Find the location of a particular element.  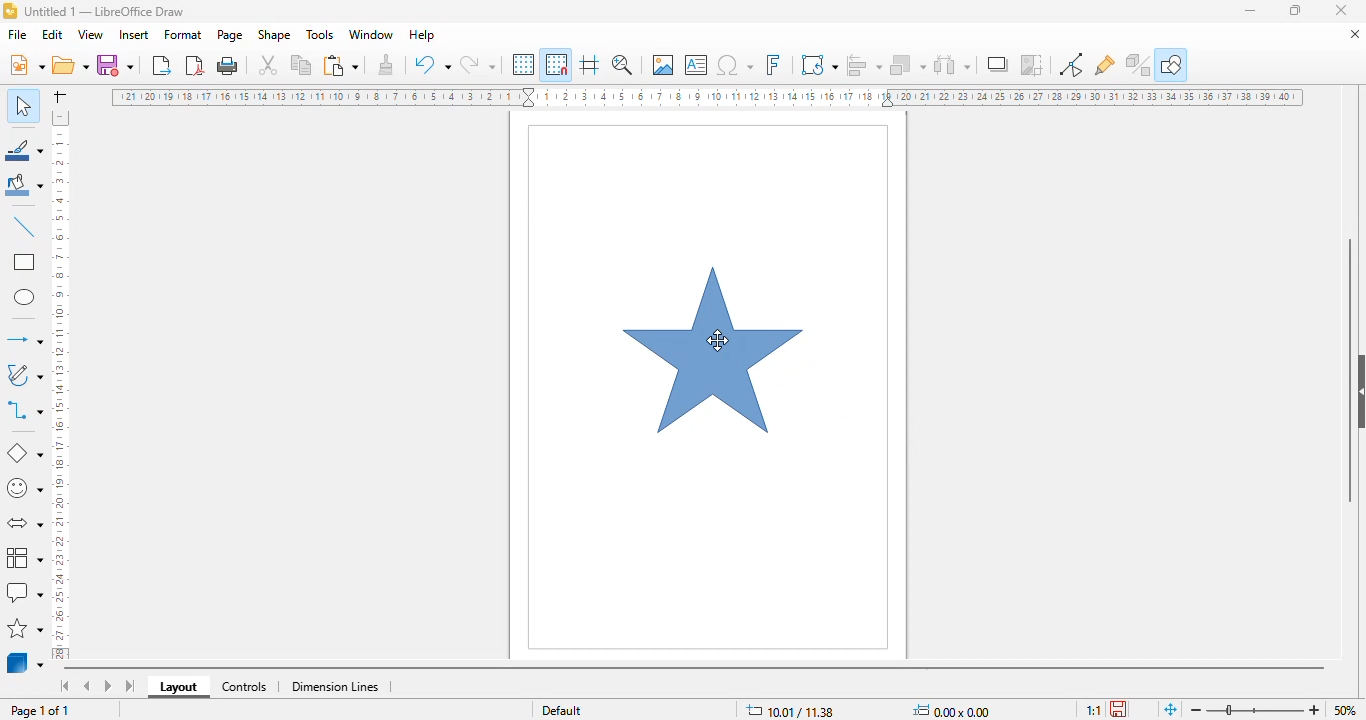

controls is located at coordinates (245, 688).